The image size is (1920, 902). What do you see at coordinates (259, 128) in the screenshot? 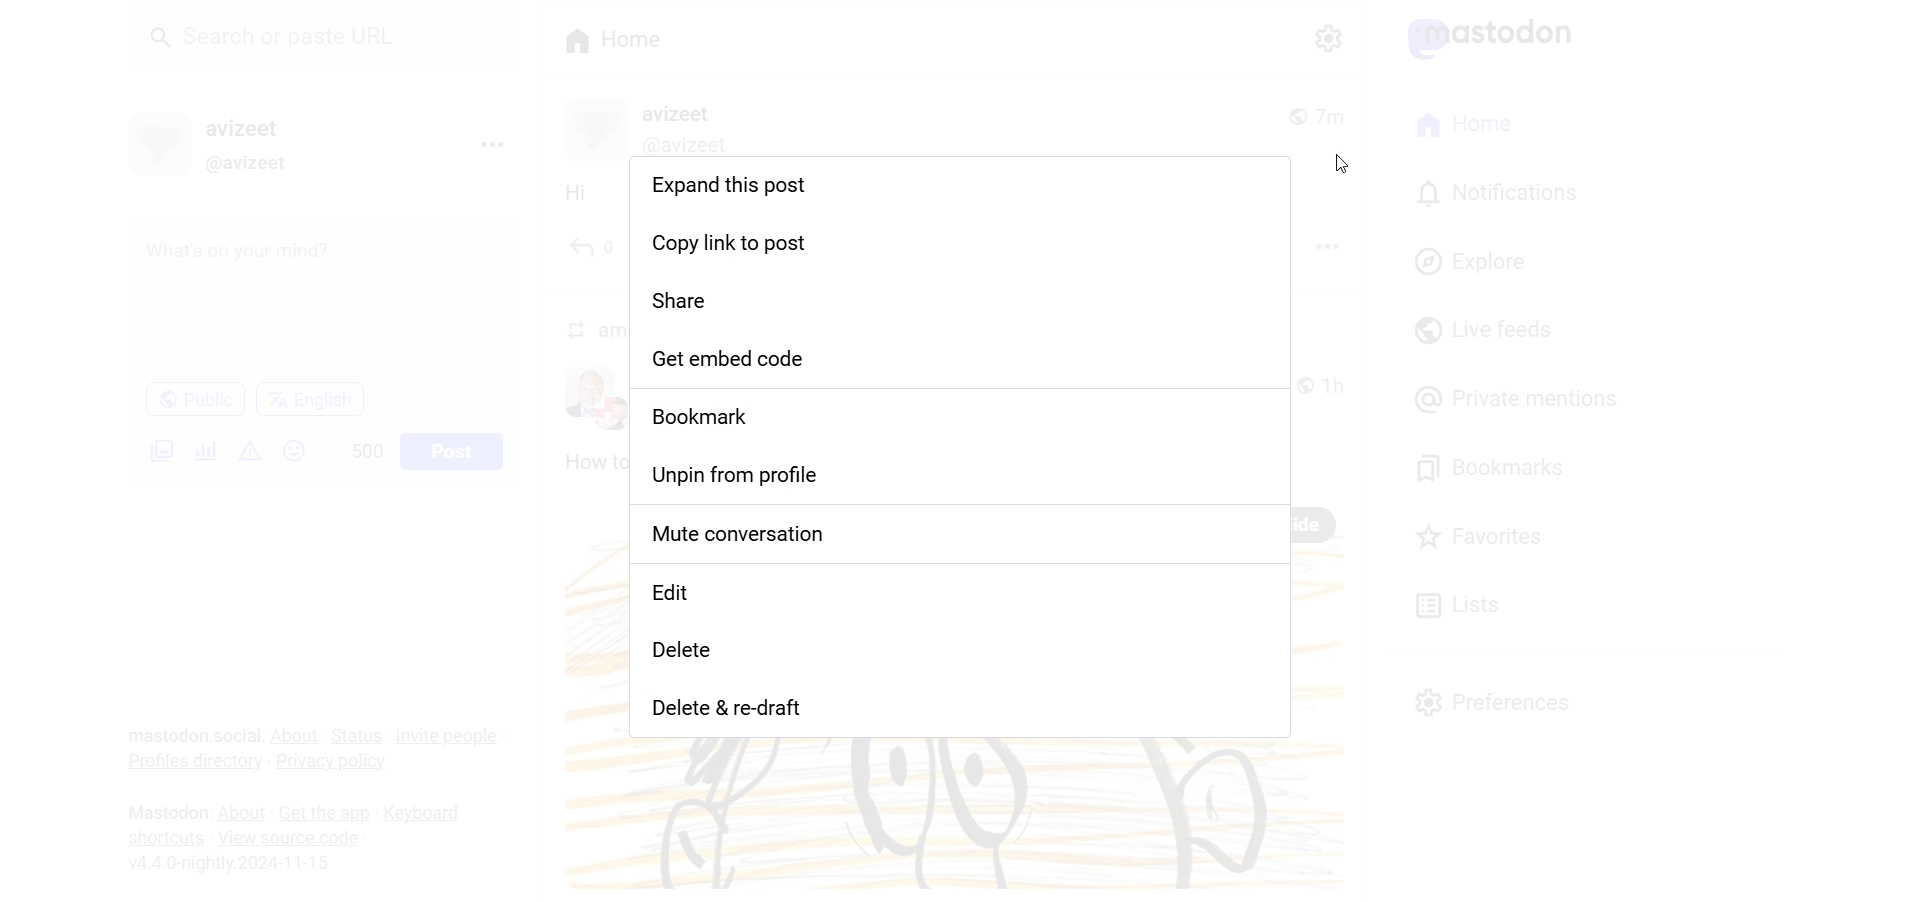
I see `User` at bounding box center [259, 128].